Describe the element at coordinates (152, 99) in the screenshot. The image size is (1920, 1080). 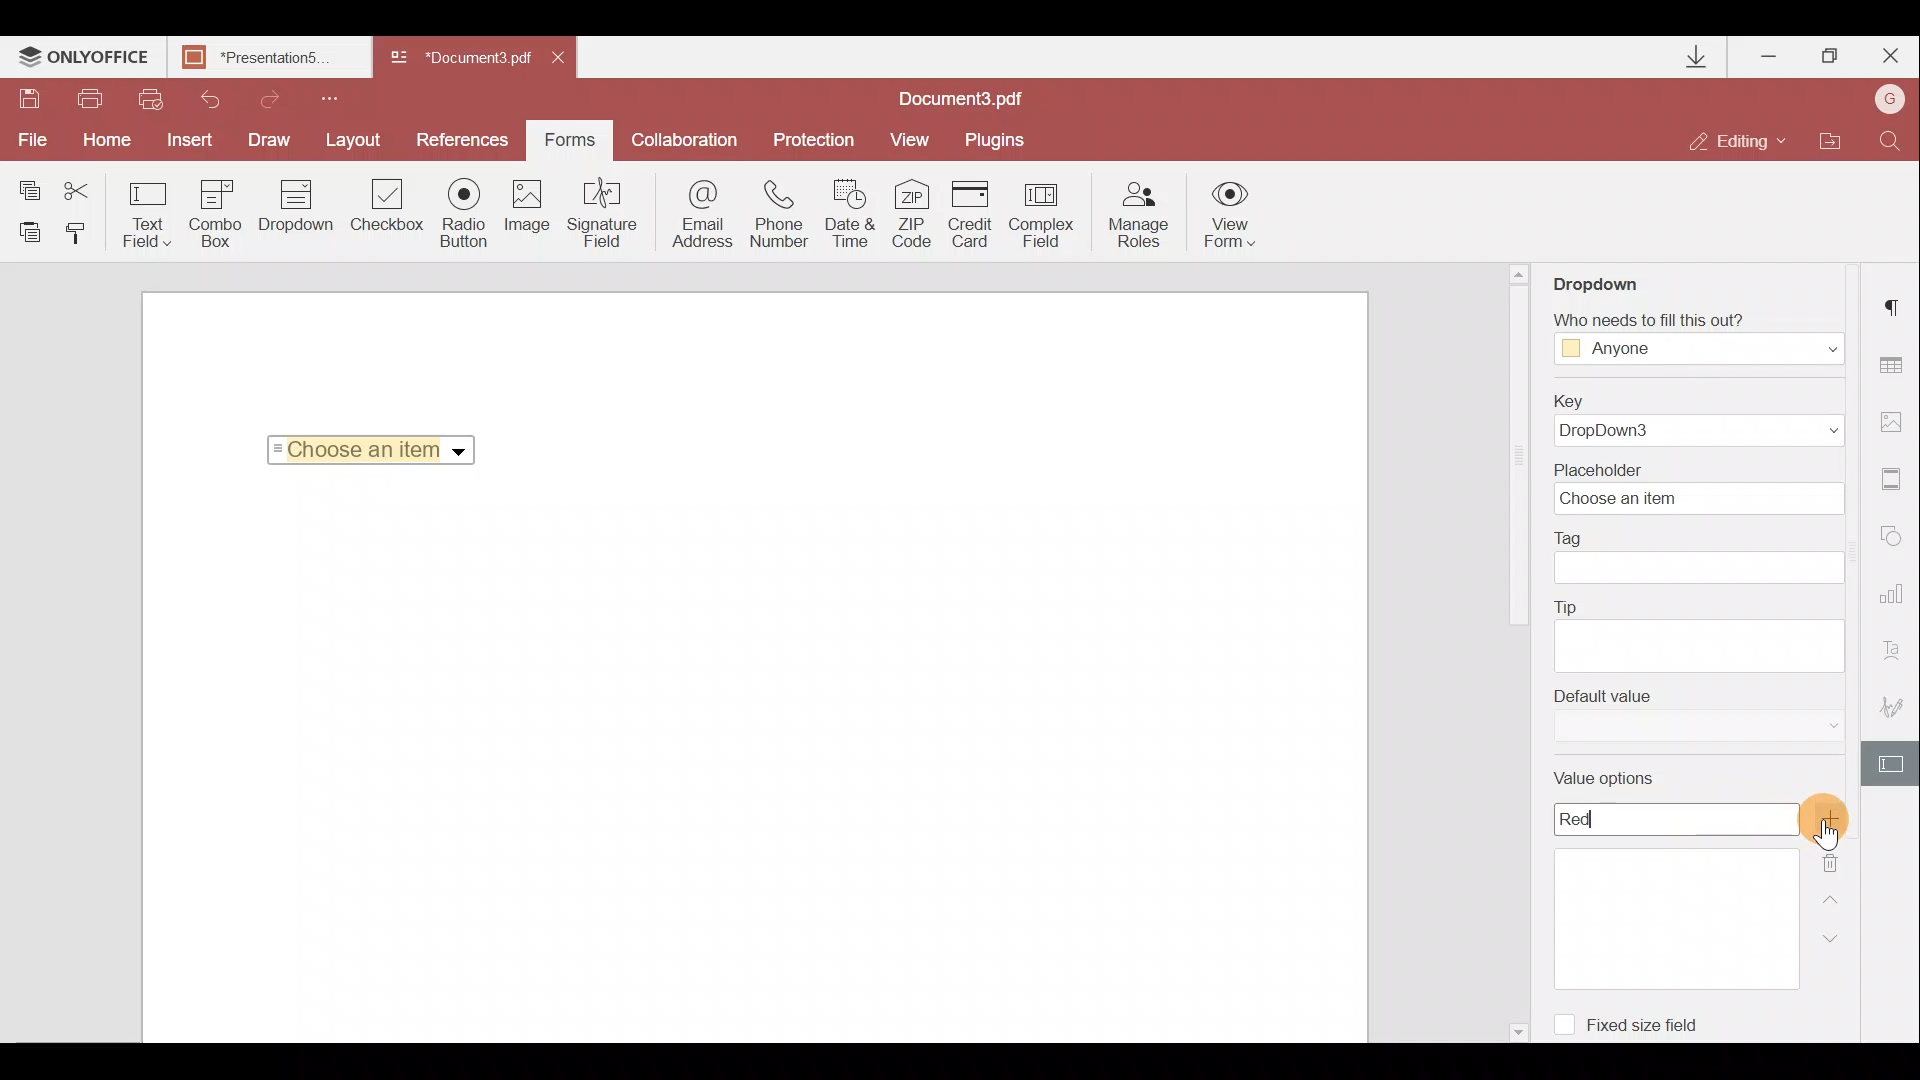
I see `Quick print` at that location.